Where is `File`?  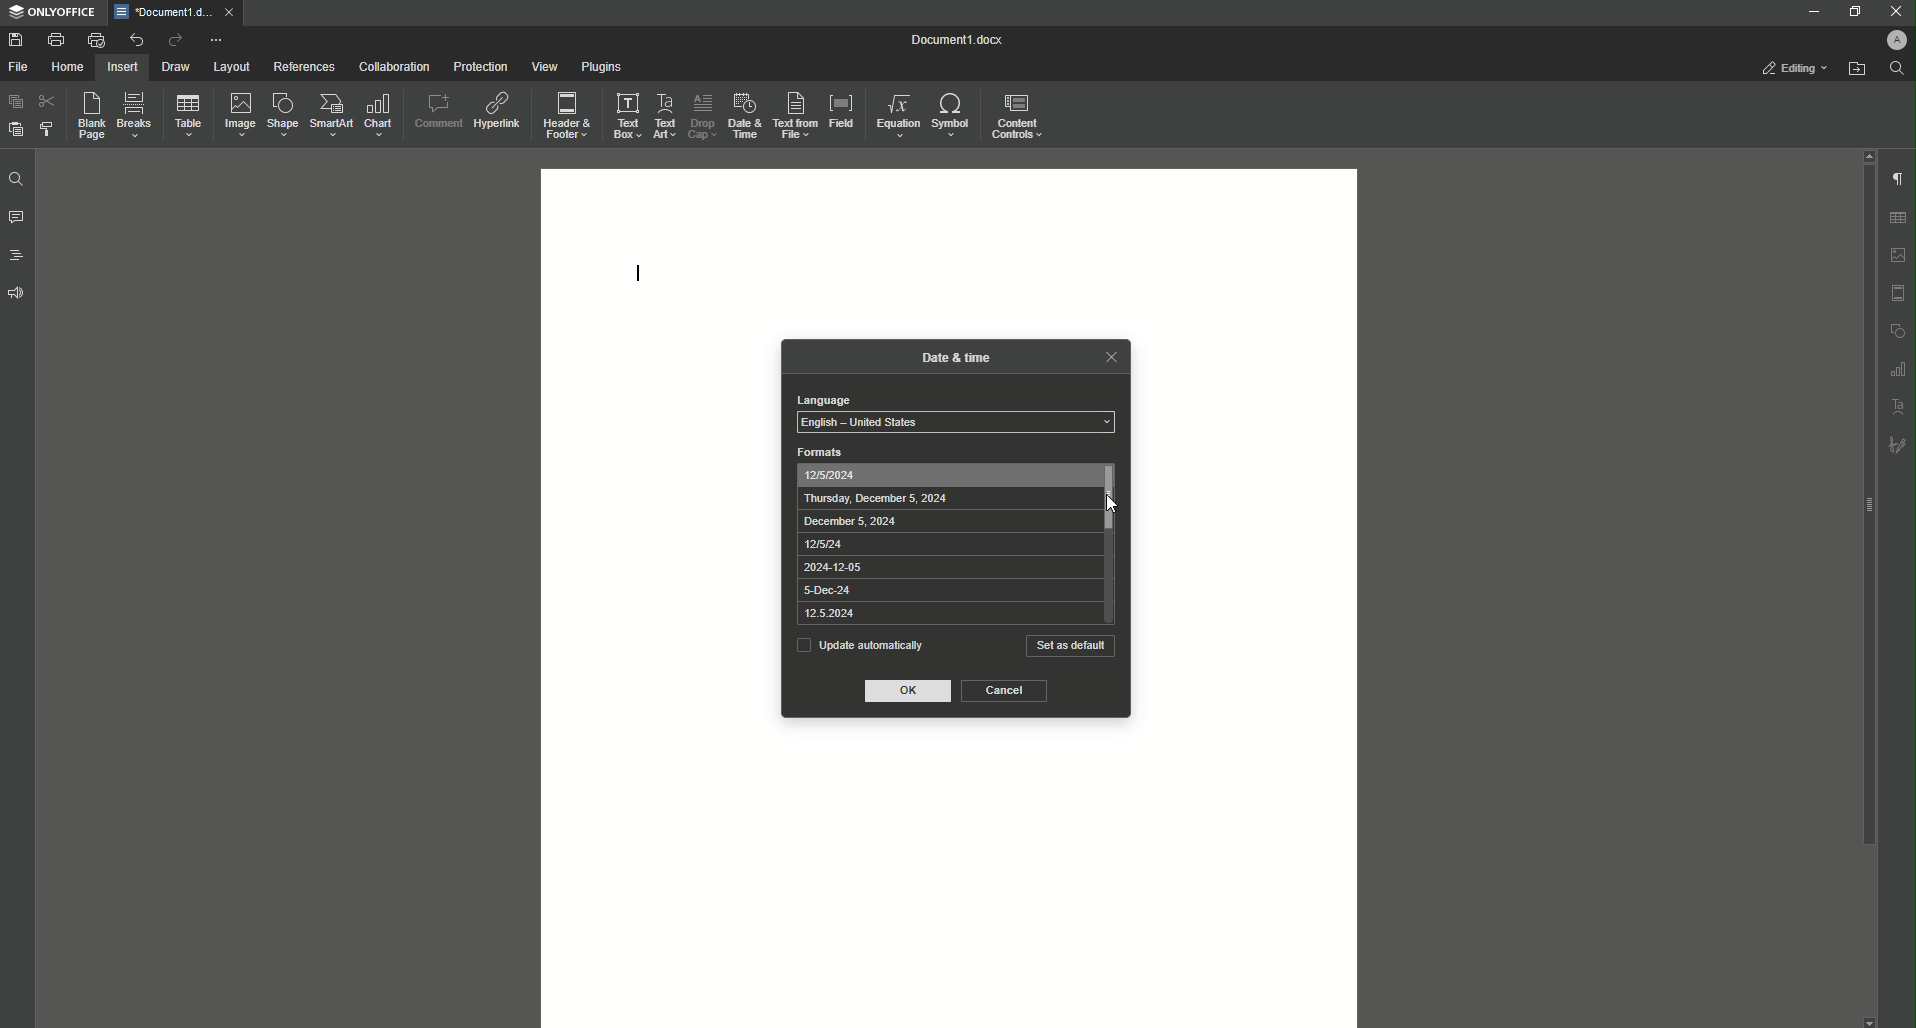
File is located at coordinates (21, 67).